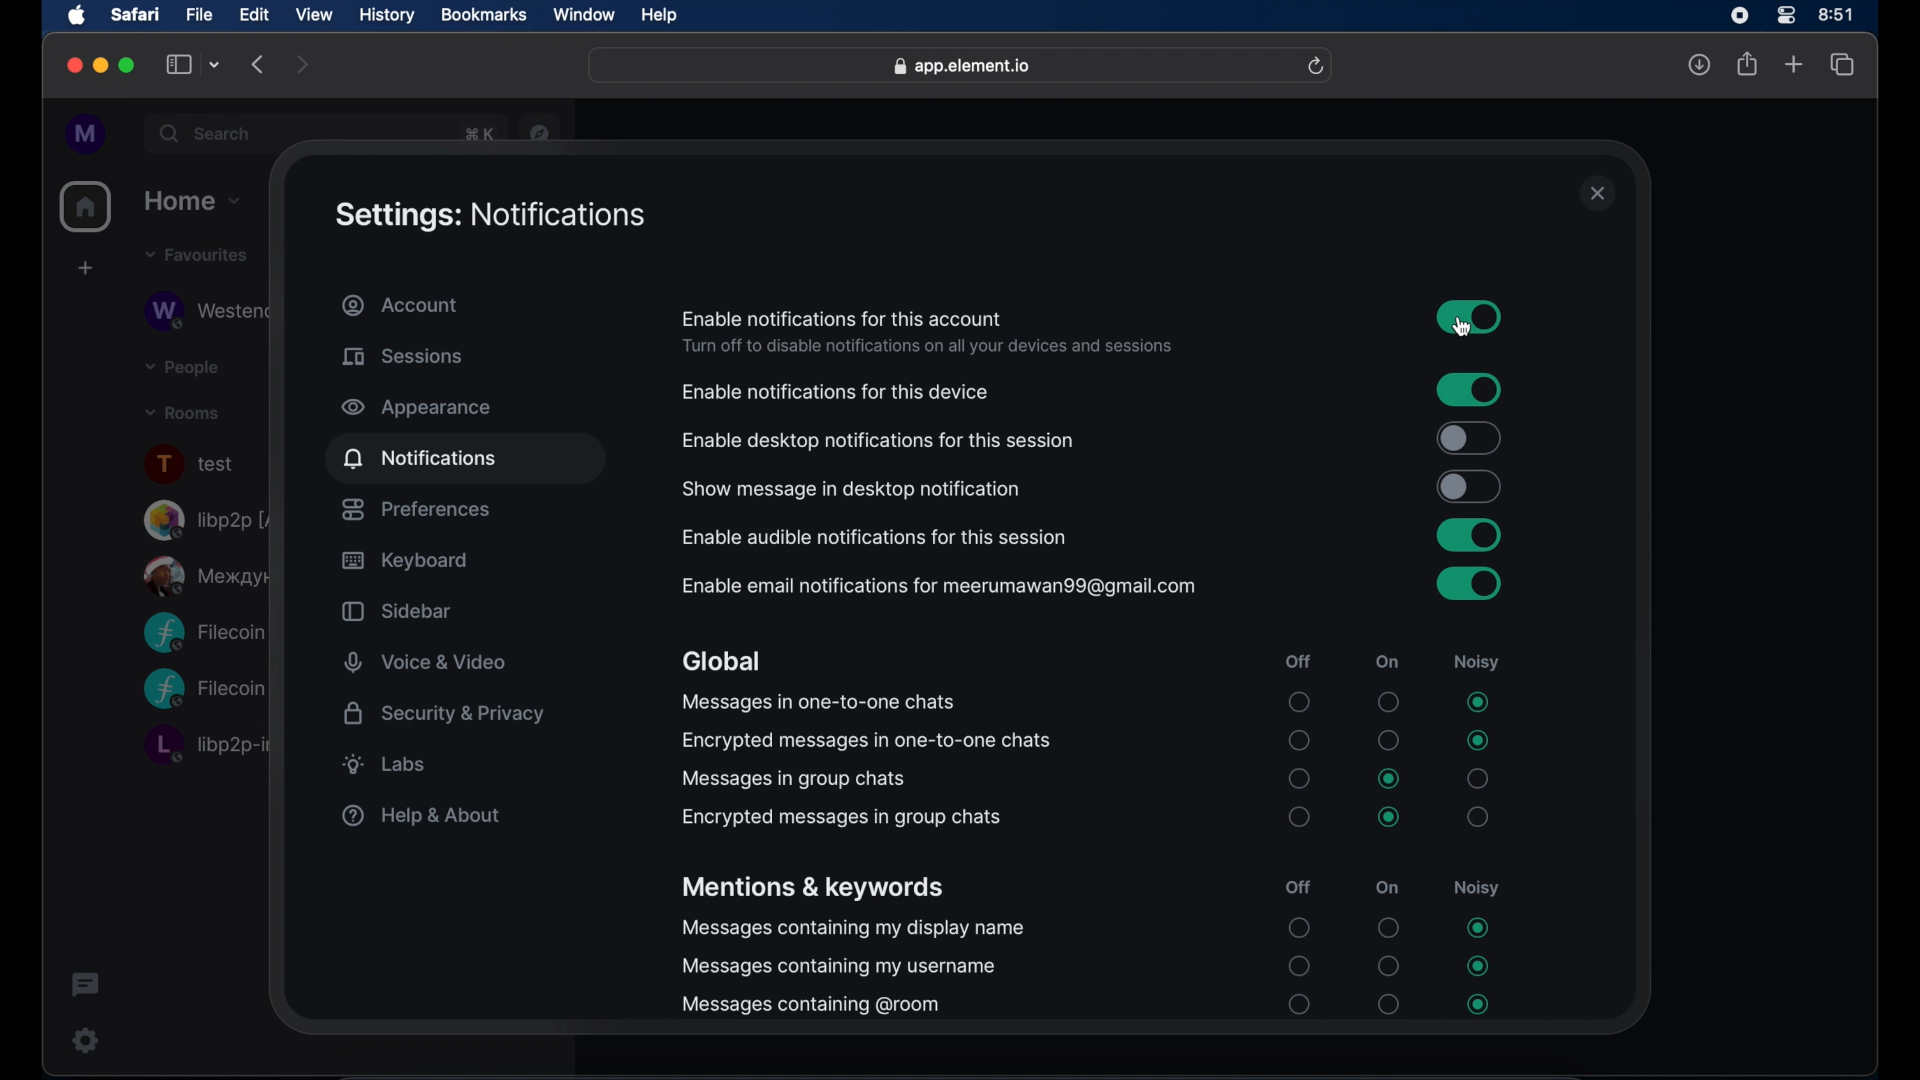 The image size is (1920, 1080). What do you see at coordinates (101, 65) in the screenshot?
I see `minimize` at bounding box center [101, 65].